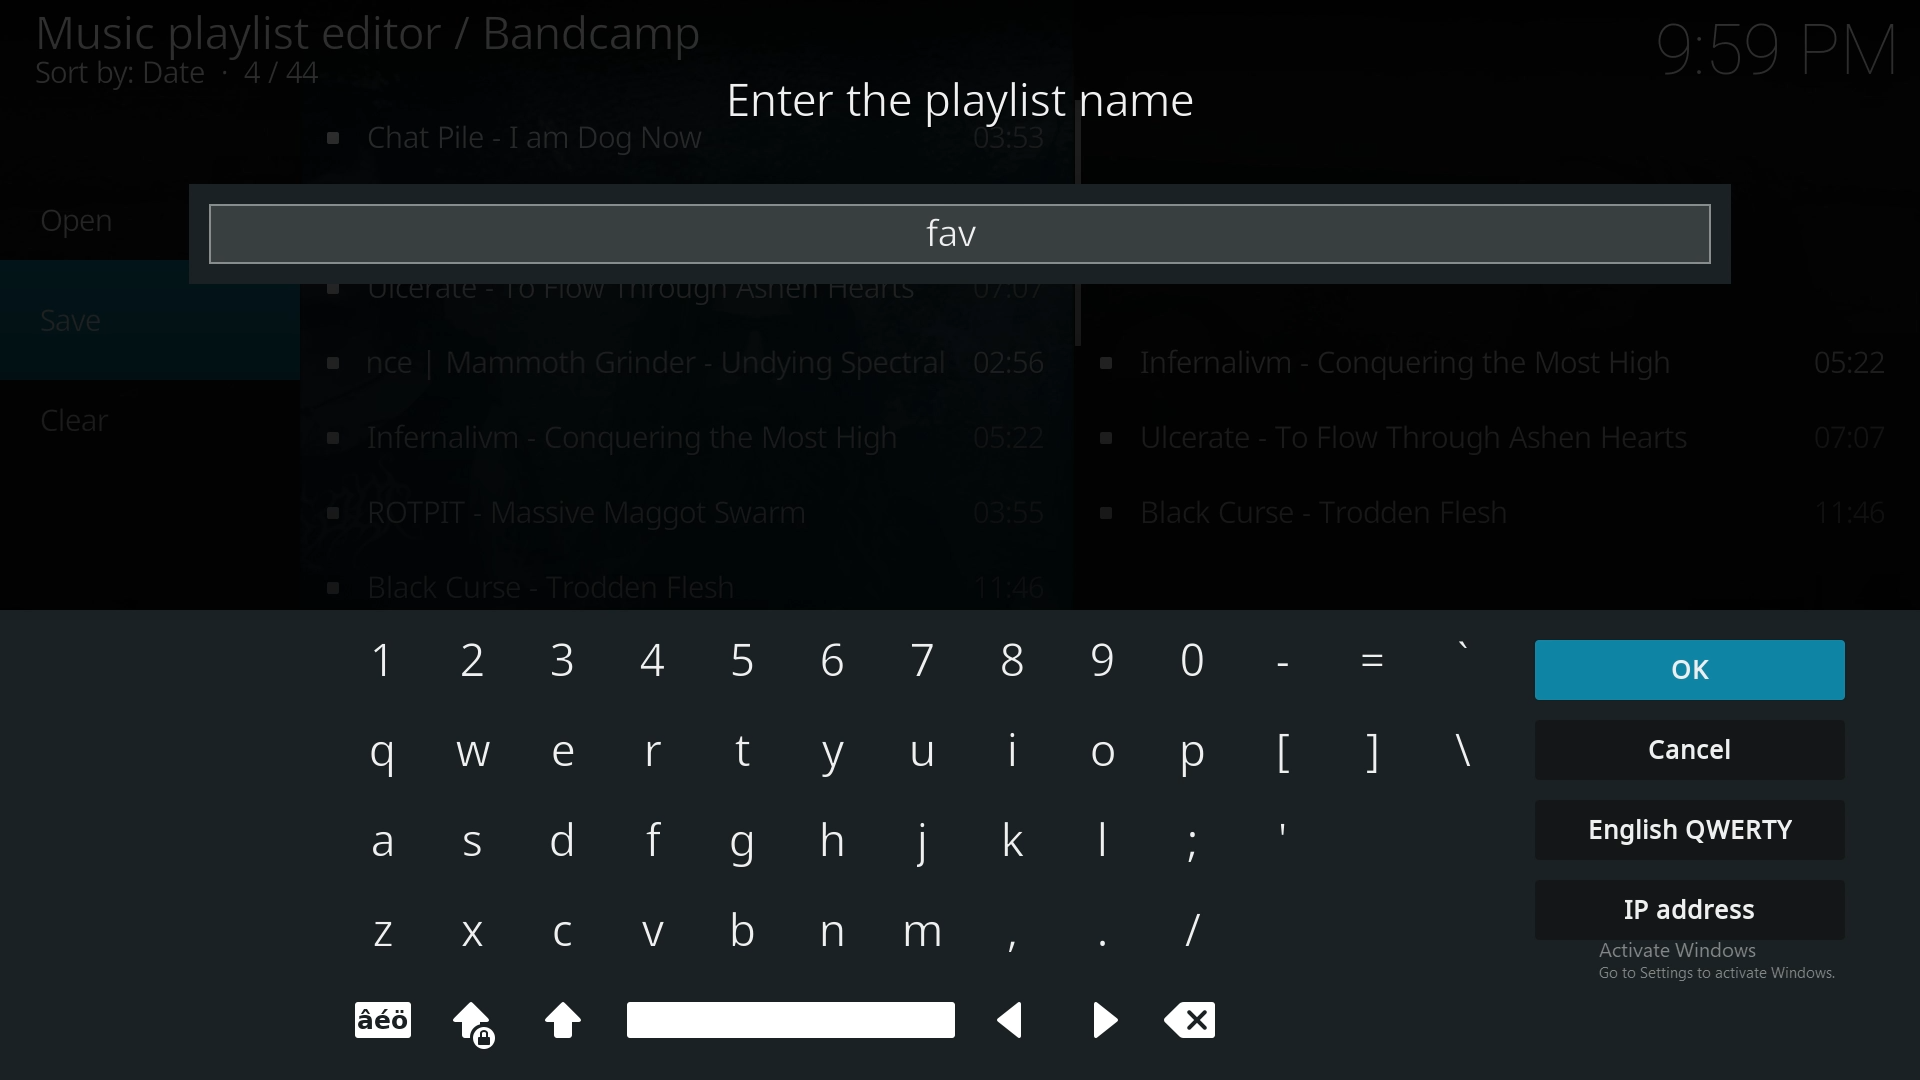 The image size is (1920, 1080). Describe the element at coordinates (1012, 755) in the screenshot. I see `keyboard input` at that location.